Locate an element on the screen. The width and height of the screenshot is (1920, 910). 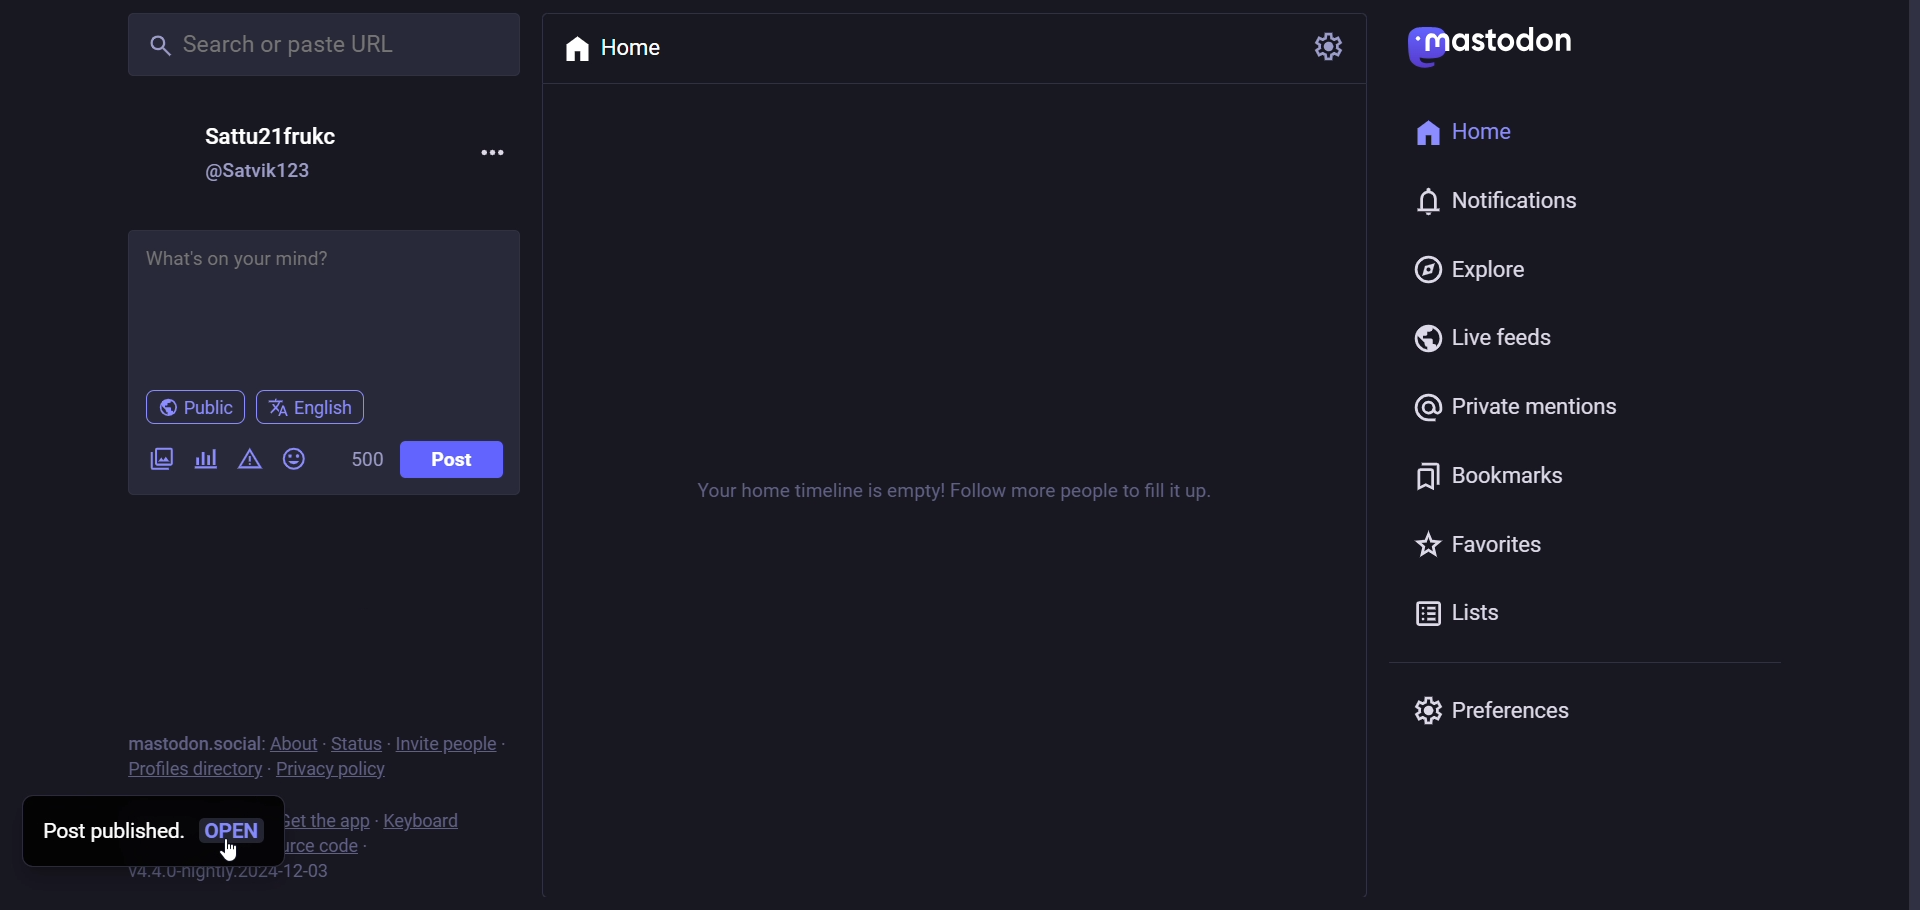
@Satvik123 is located at coordinates (271, 176).